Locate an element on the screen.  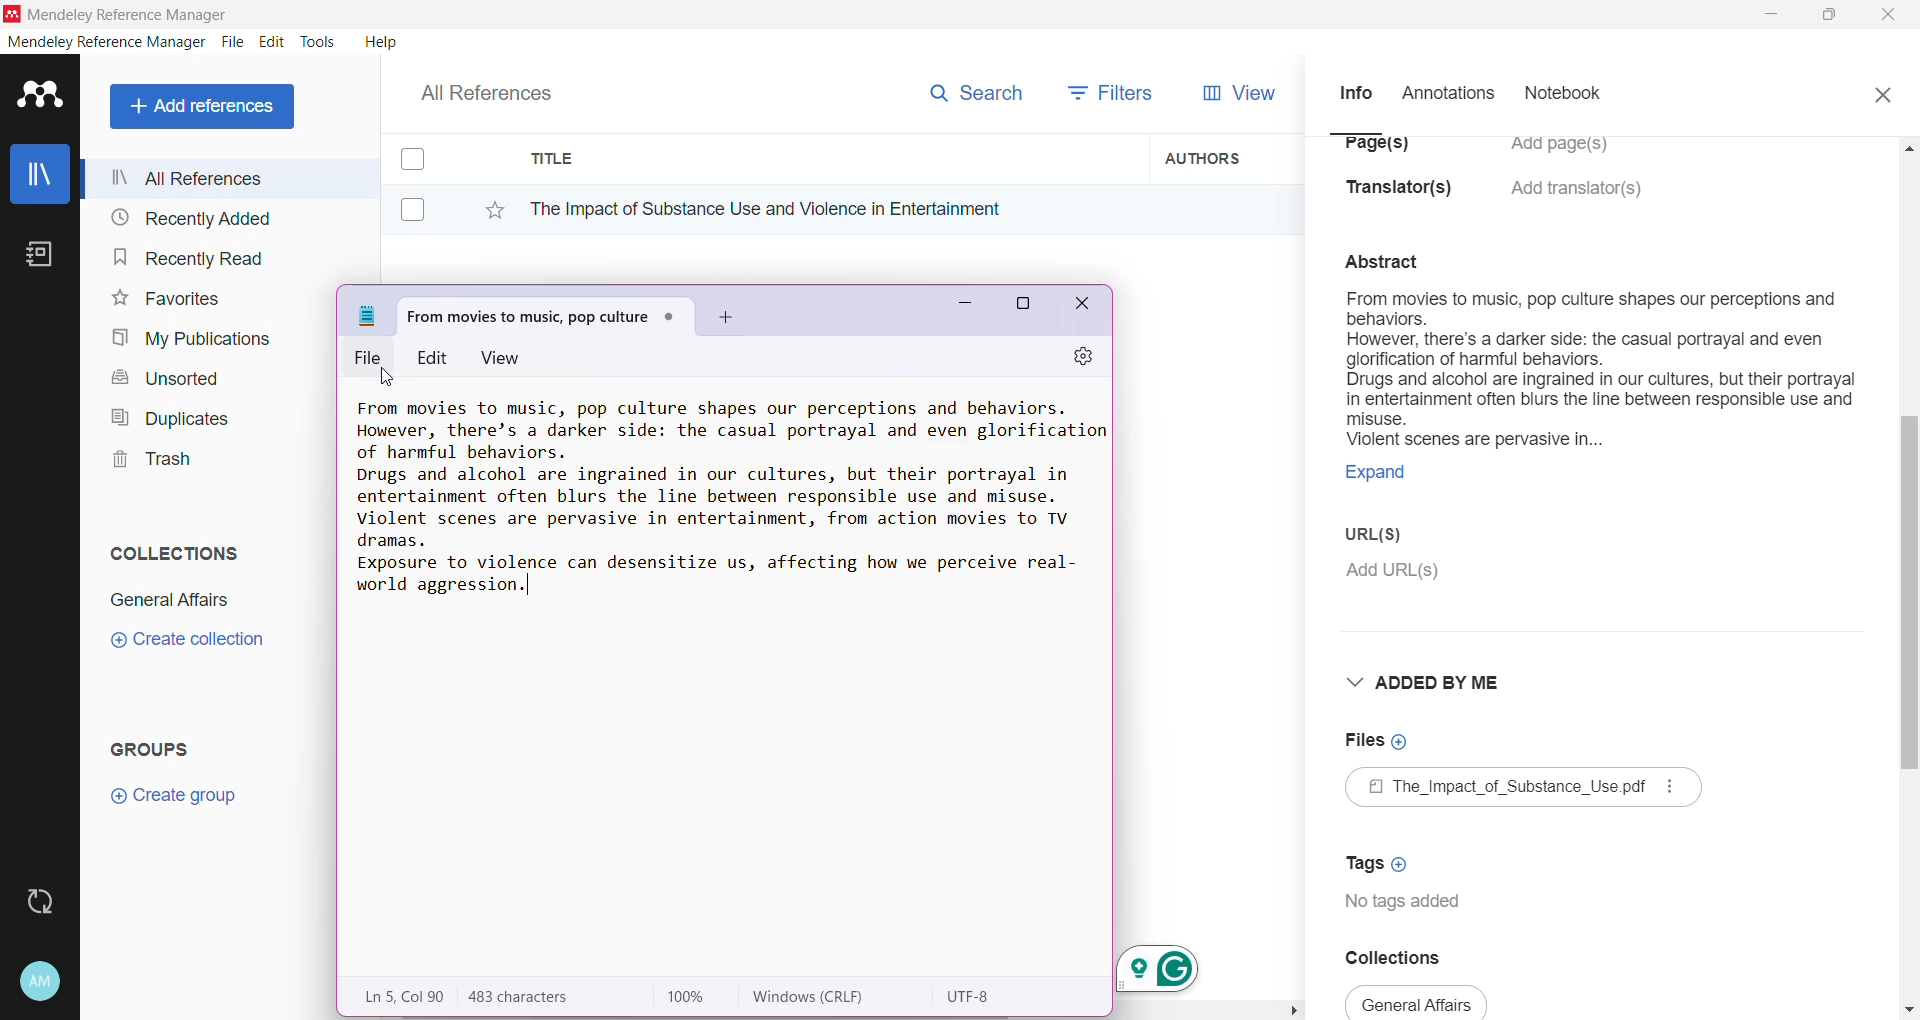
Document summary selected to be copied is located at coordinates (1599, 397).